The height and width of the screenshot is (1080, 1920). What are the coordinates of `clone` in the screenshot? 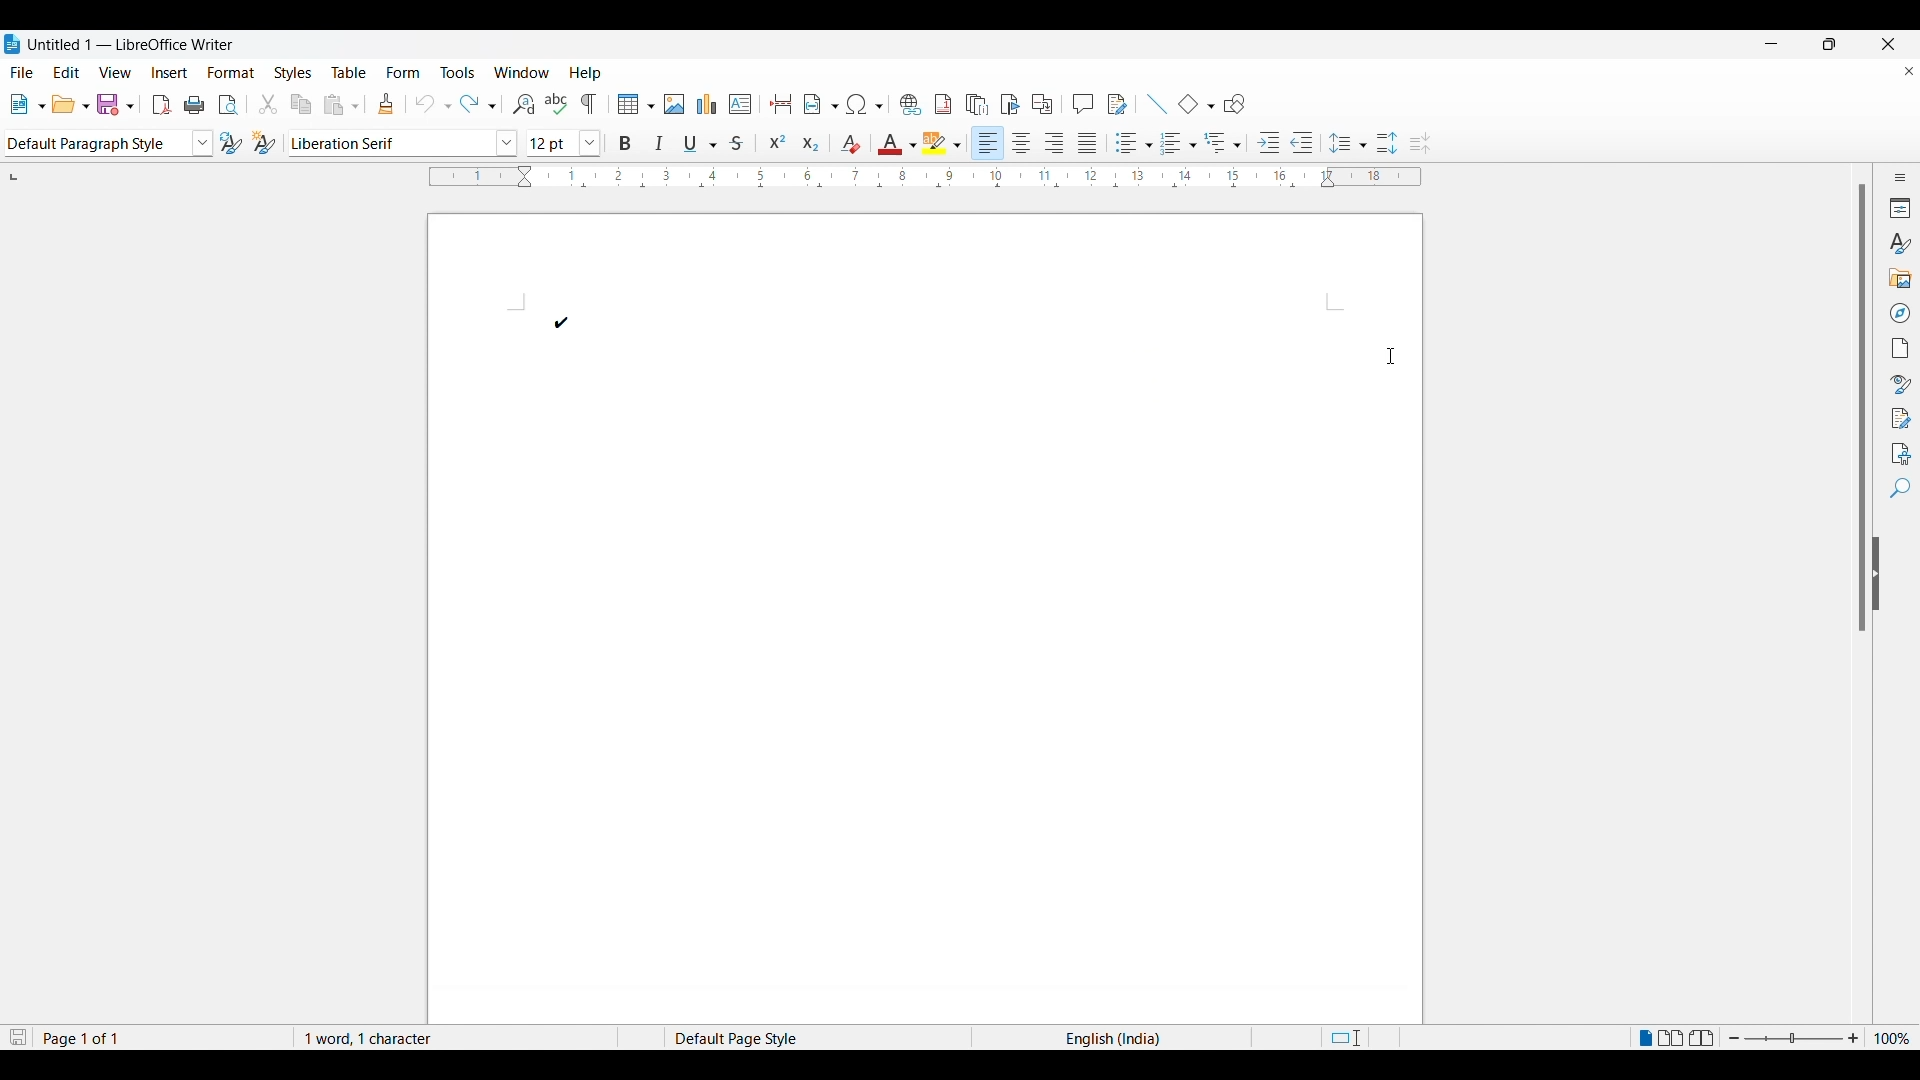 It's located at (388, 103).